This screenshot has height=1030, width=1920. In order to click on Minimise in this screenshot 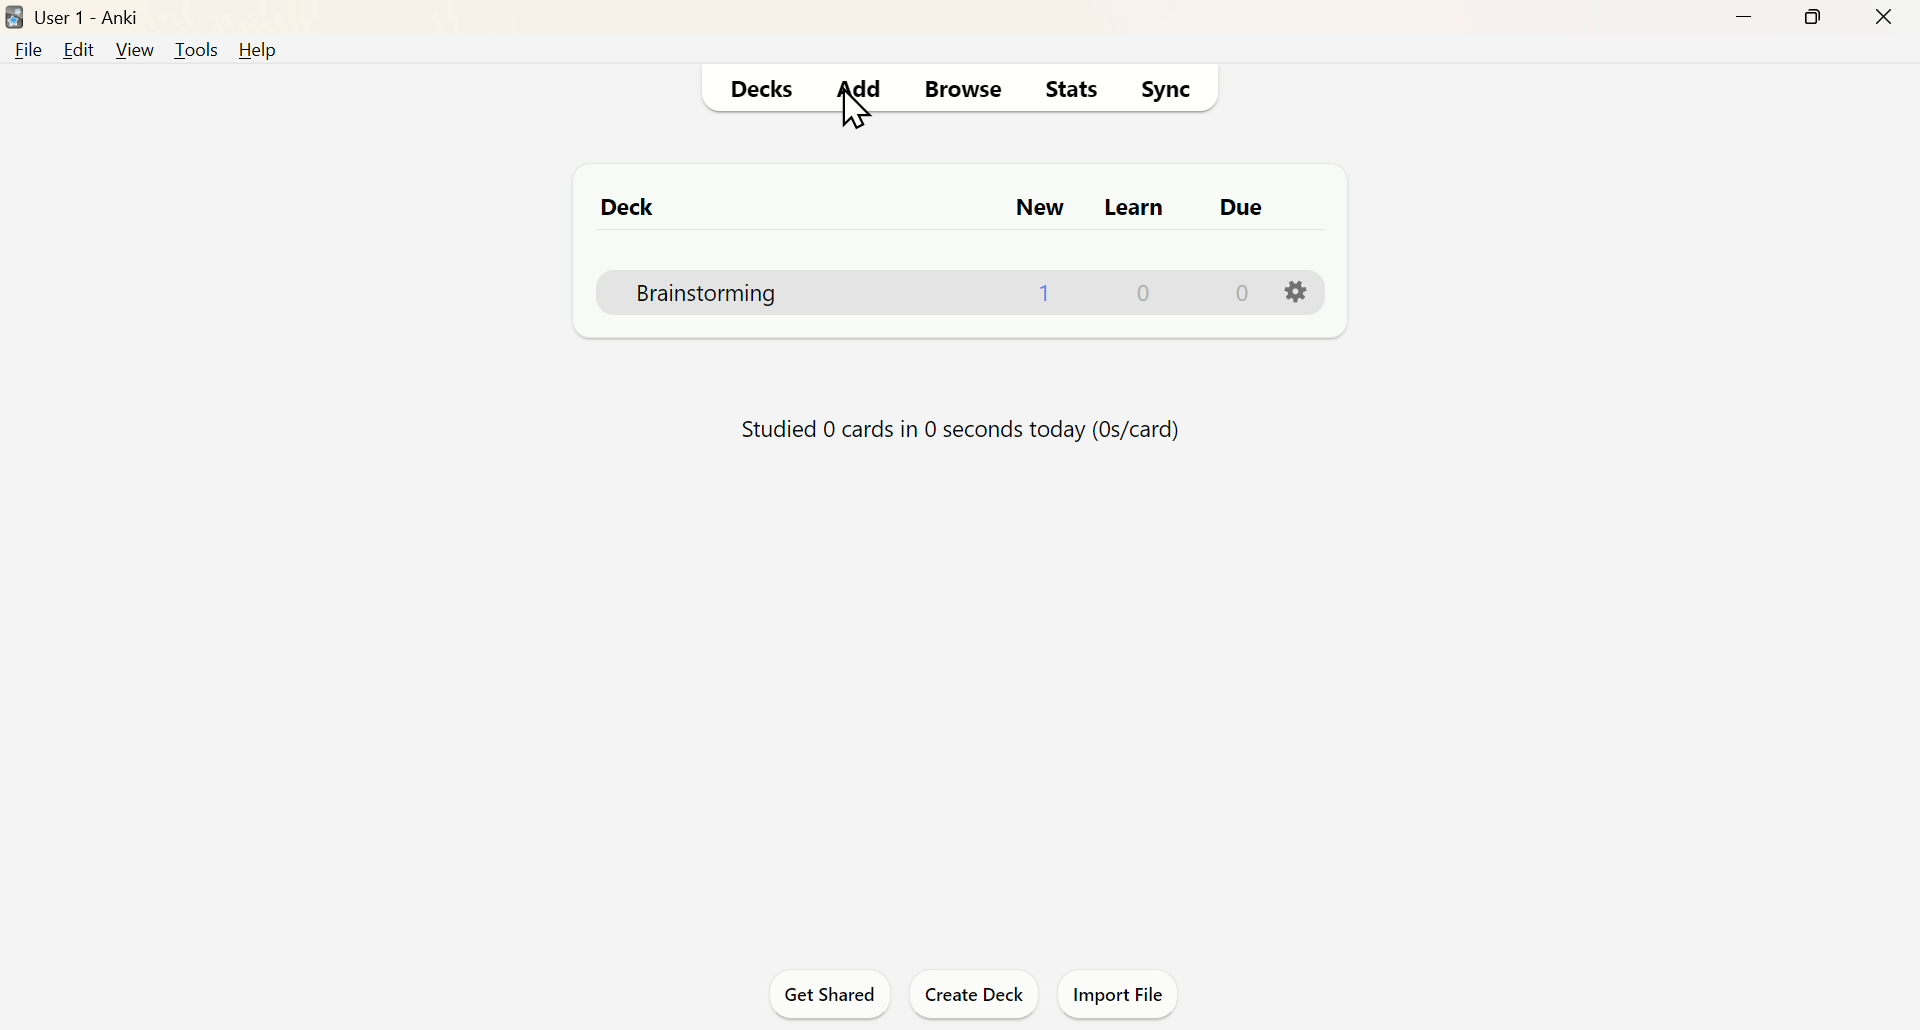, I will do `click(1741, 24)`.